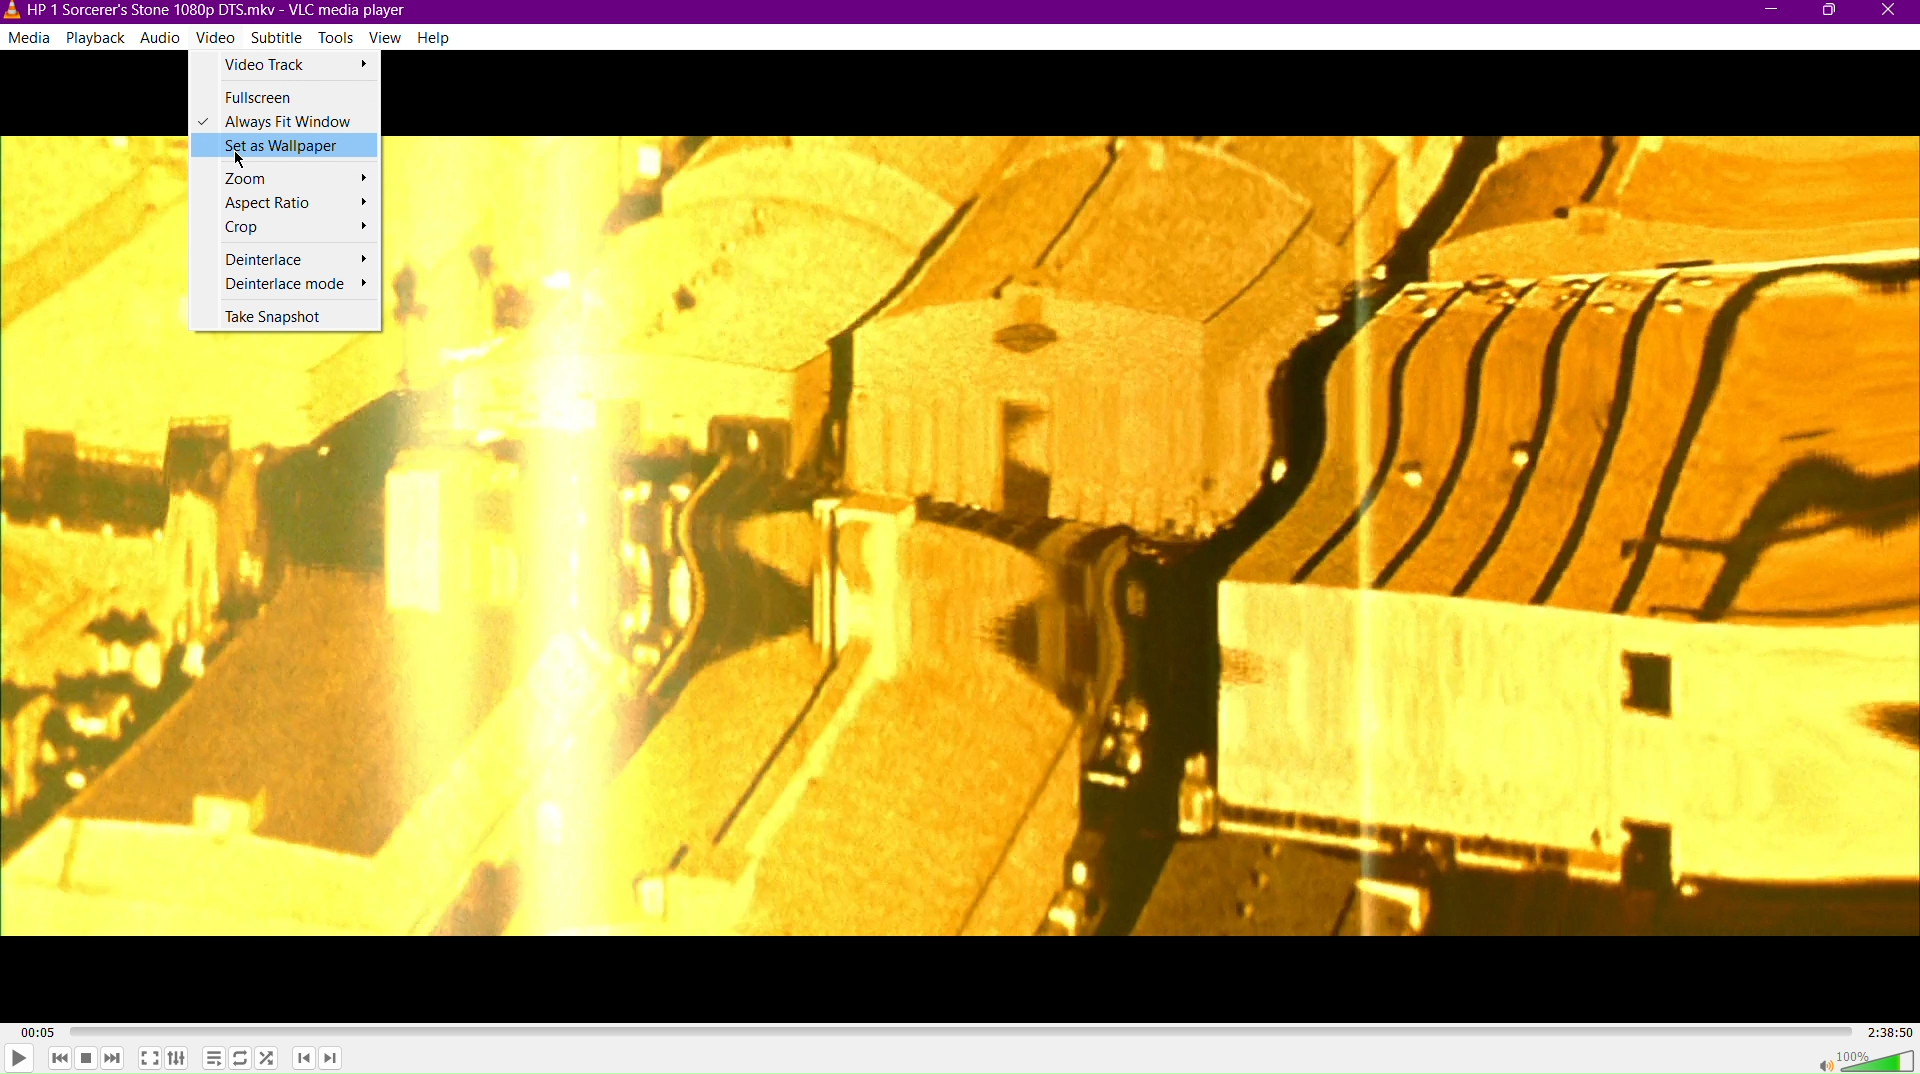 This screenshot has height=1074, width=1920. I want to click on Volume, so click(1866, 1060).